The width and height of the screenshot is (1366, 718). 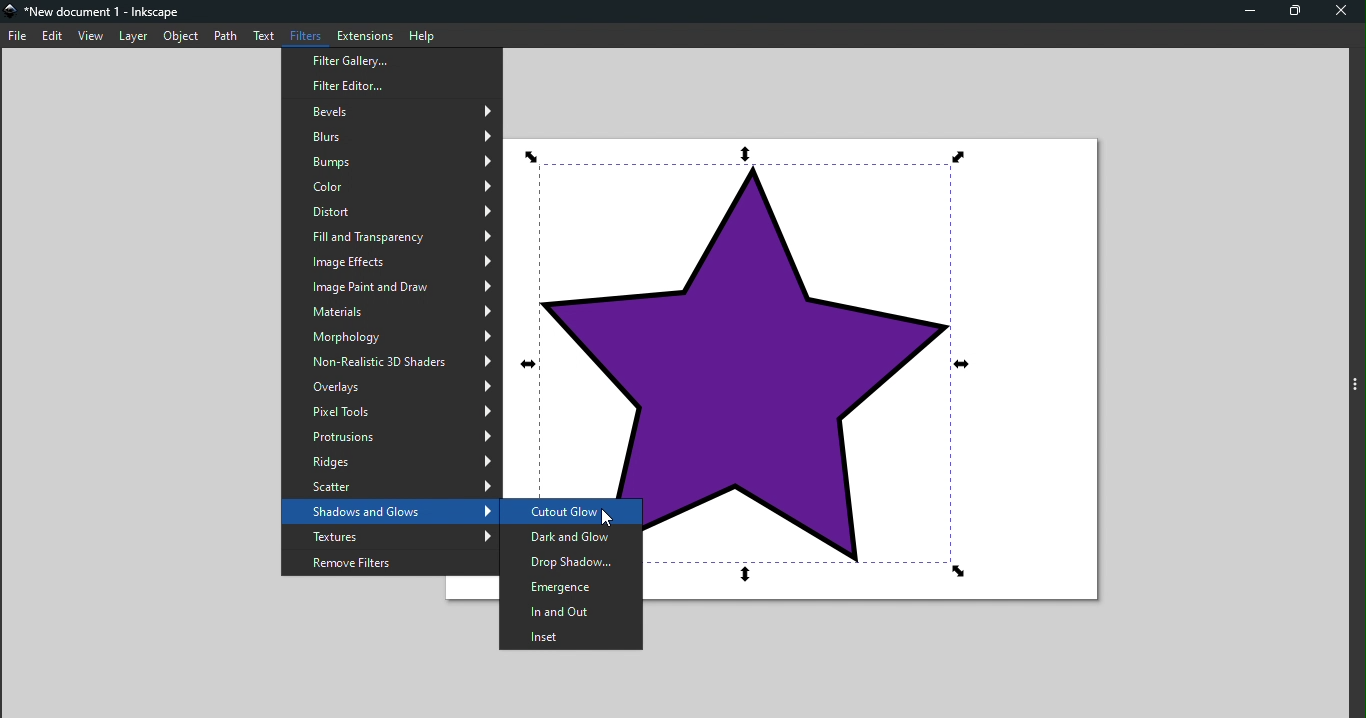 What do you see at coordinates (264, 37) in the screenshot?
I see `Text` at bounding box center [264, 37].